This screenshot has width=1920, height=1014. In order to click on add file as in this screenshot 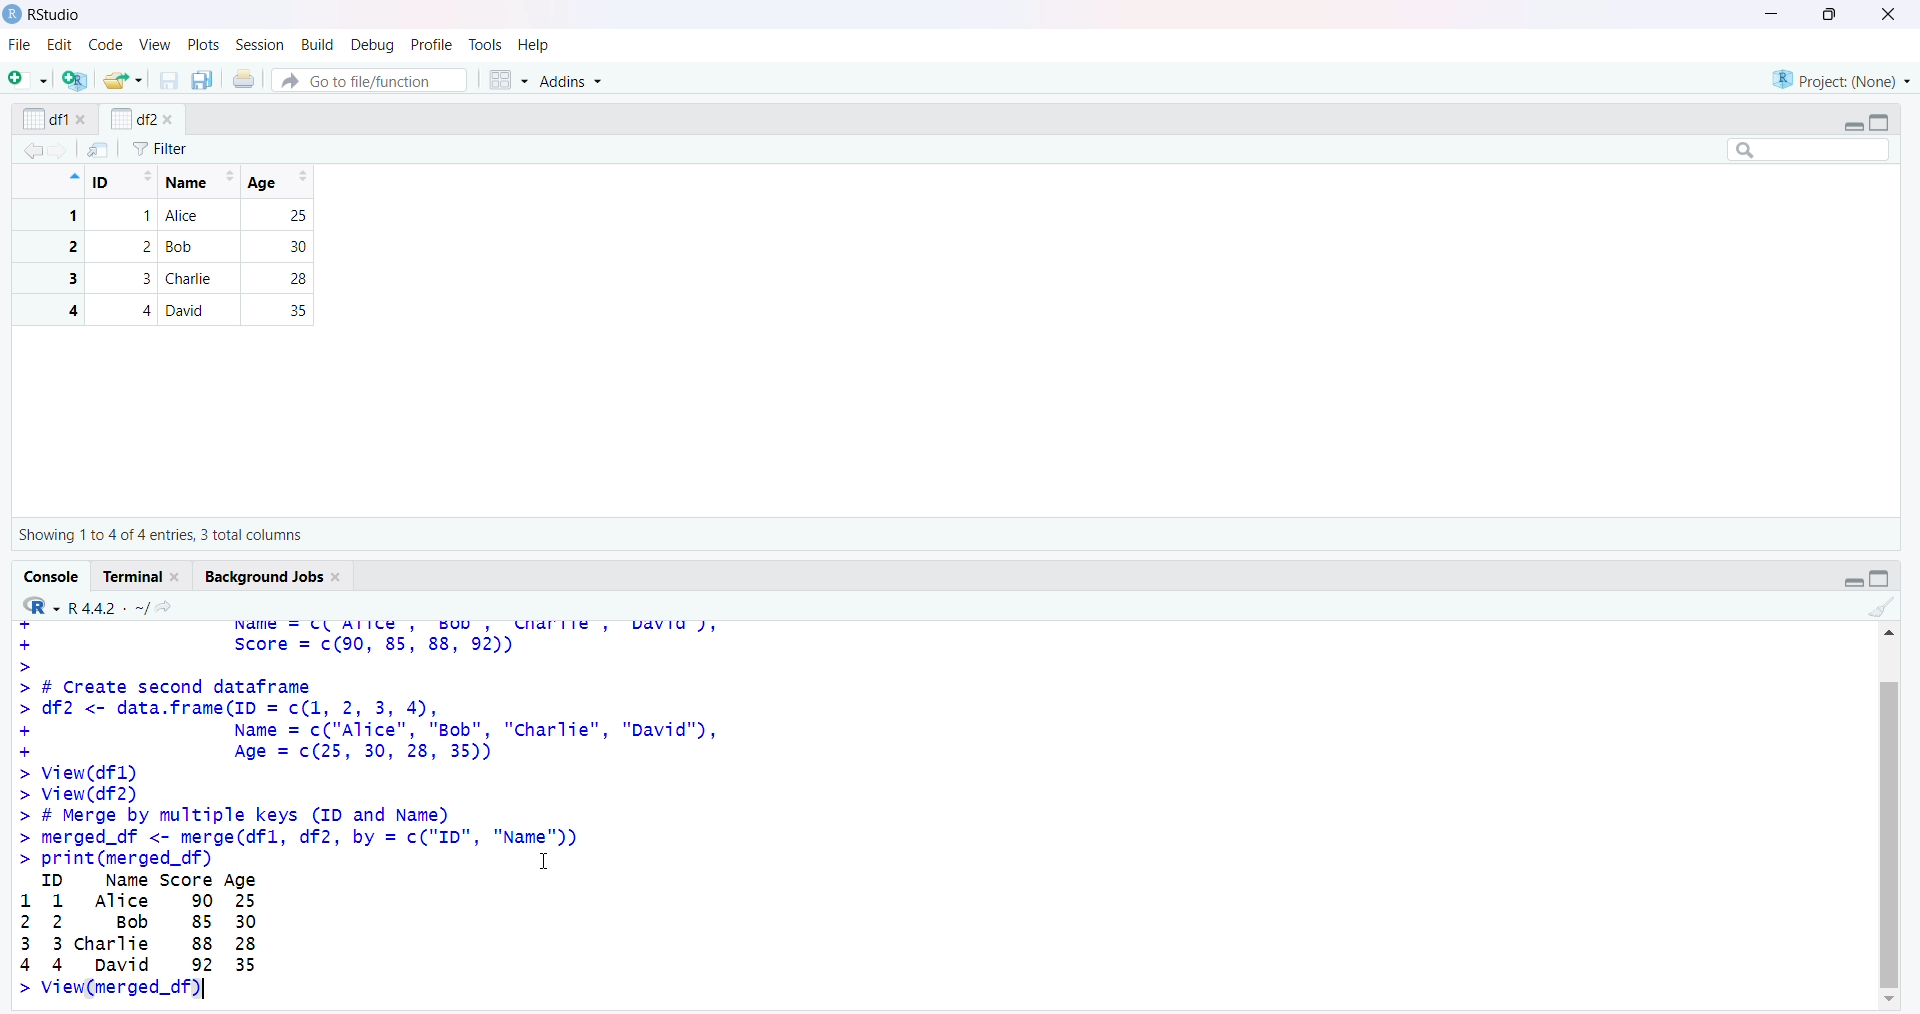, I will do `click(32, 79)`.